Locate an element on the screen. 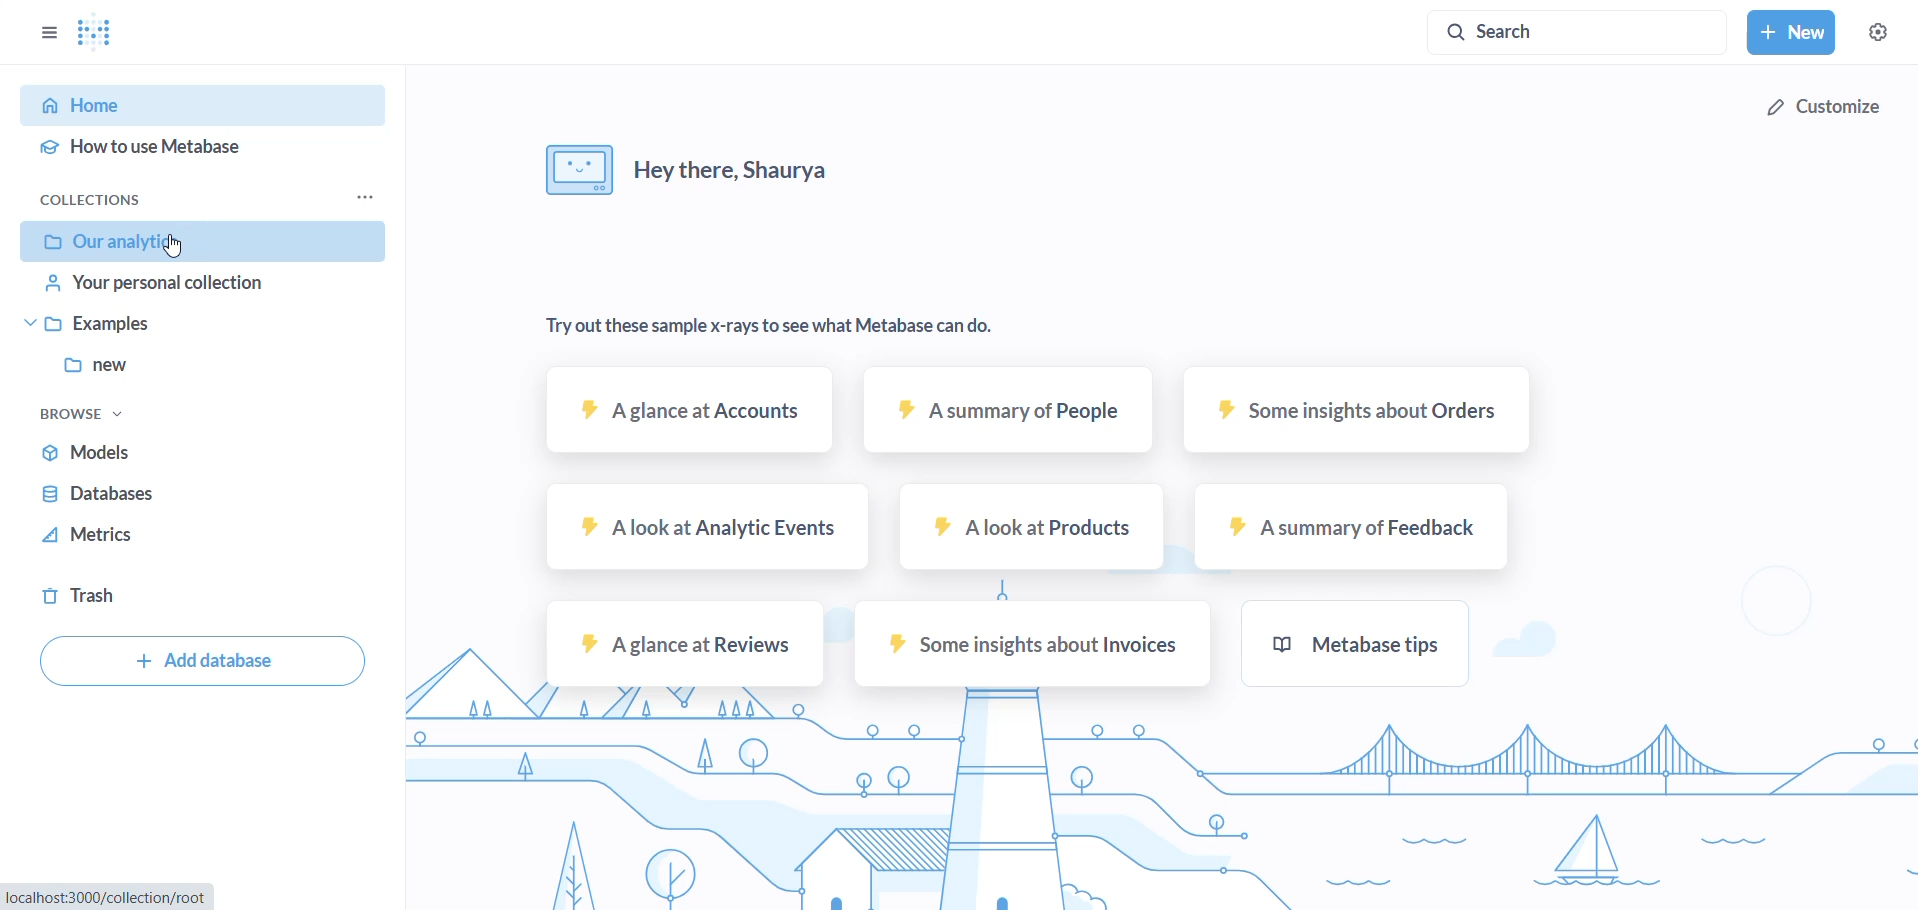 Image resolution: width=1918 pixels, height=910 pixels. A summary of feedback is located at coordinates (1357, 528).